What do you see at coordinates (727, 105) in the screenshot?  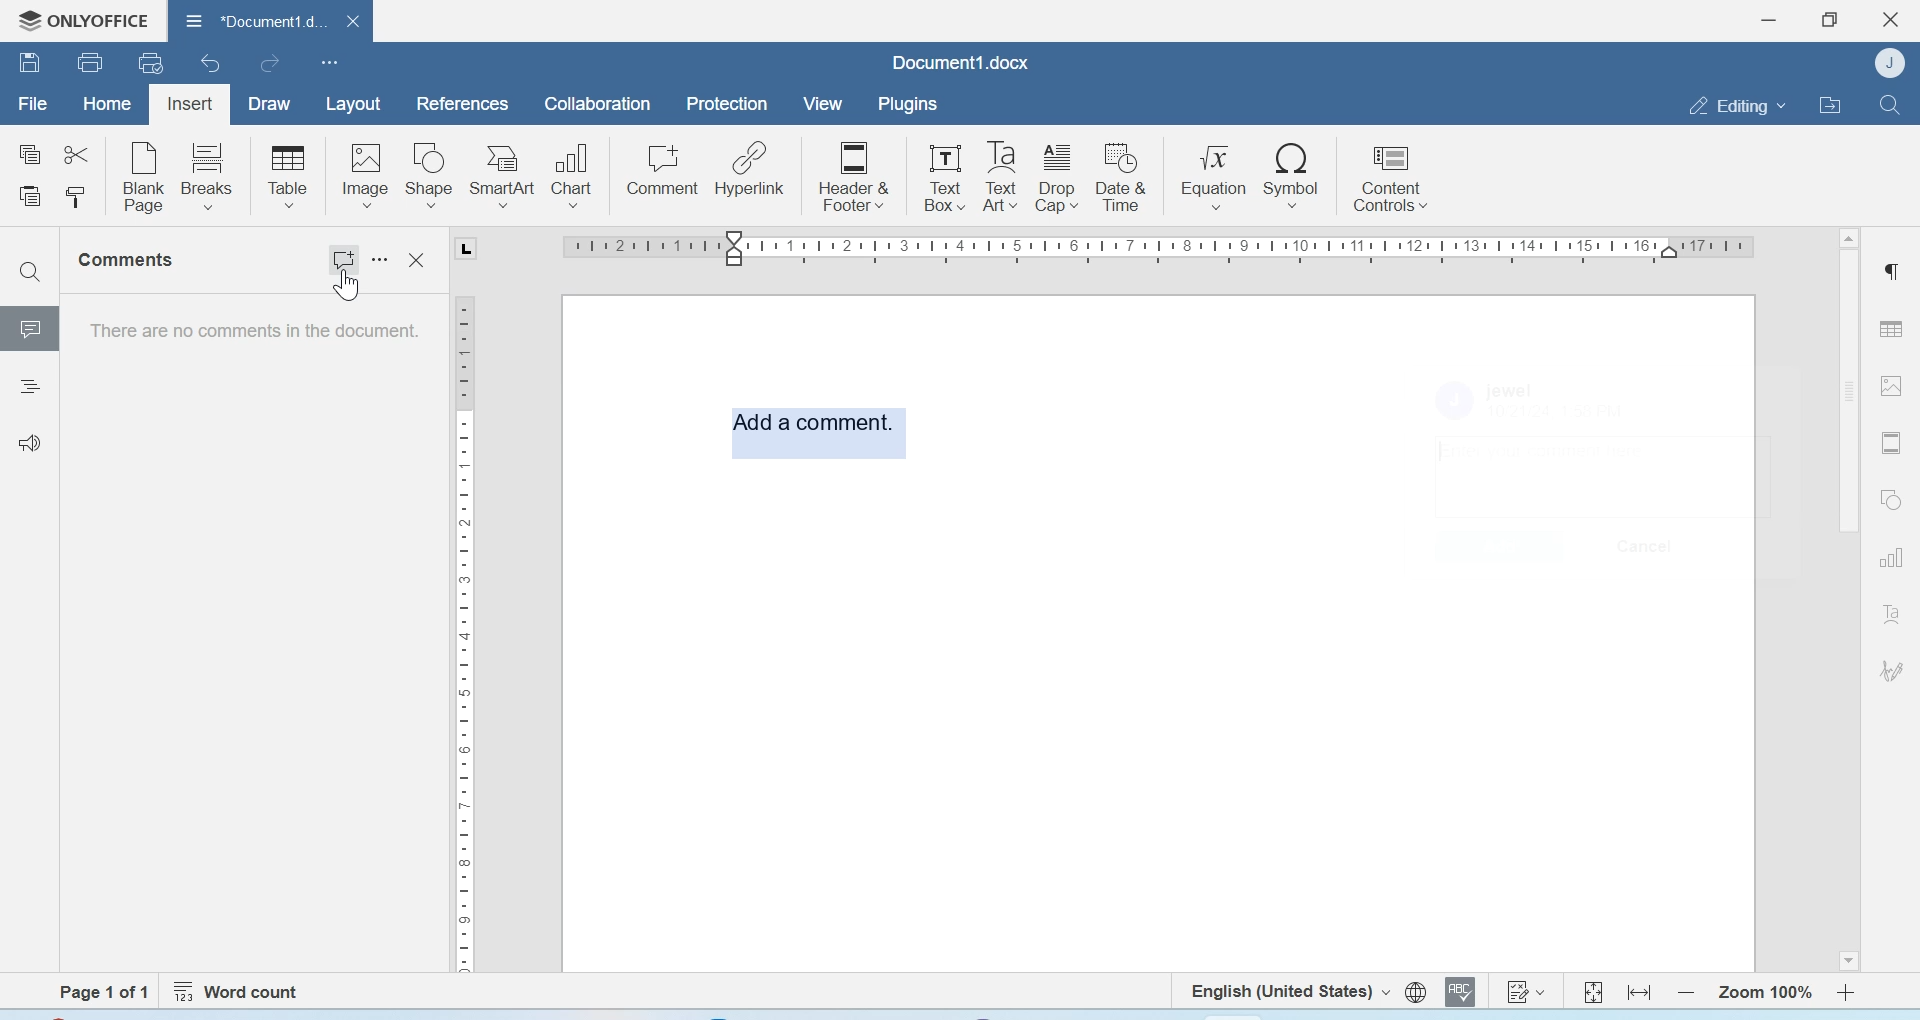 I see `Protection` at bounding box center [727, 105].